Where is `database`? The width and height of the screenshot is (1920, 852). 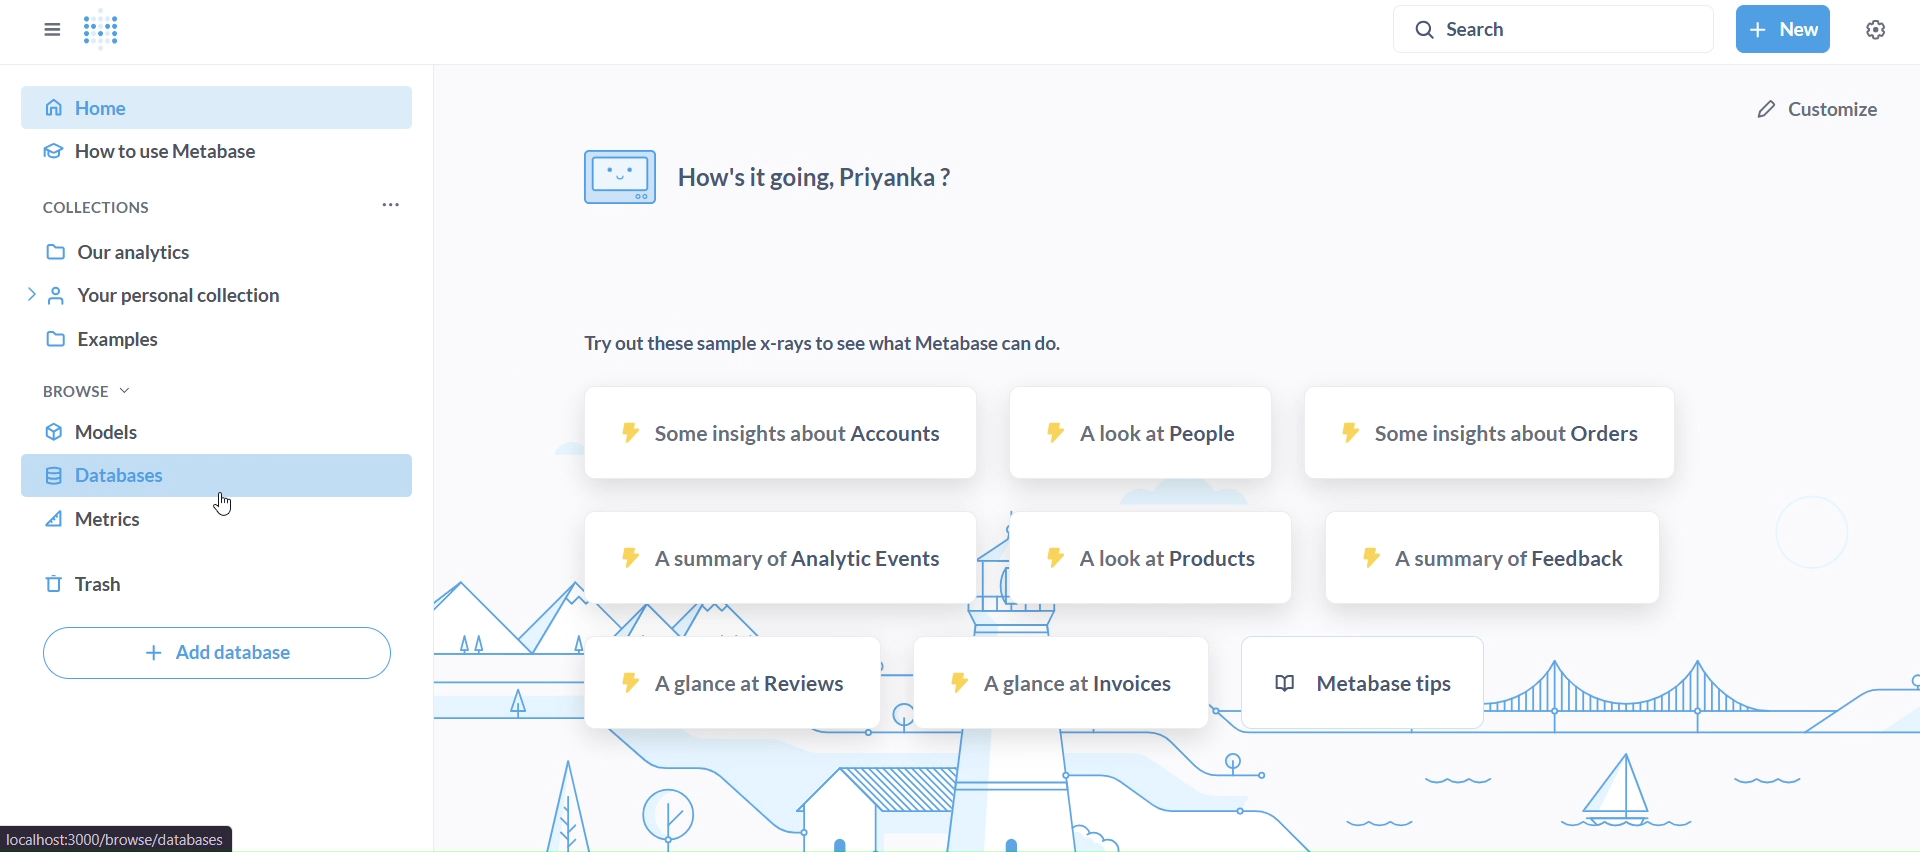 database is located at coordinates (220, 478).